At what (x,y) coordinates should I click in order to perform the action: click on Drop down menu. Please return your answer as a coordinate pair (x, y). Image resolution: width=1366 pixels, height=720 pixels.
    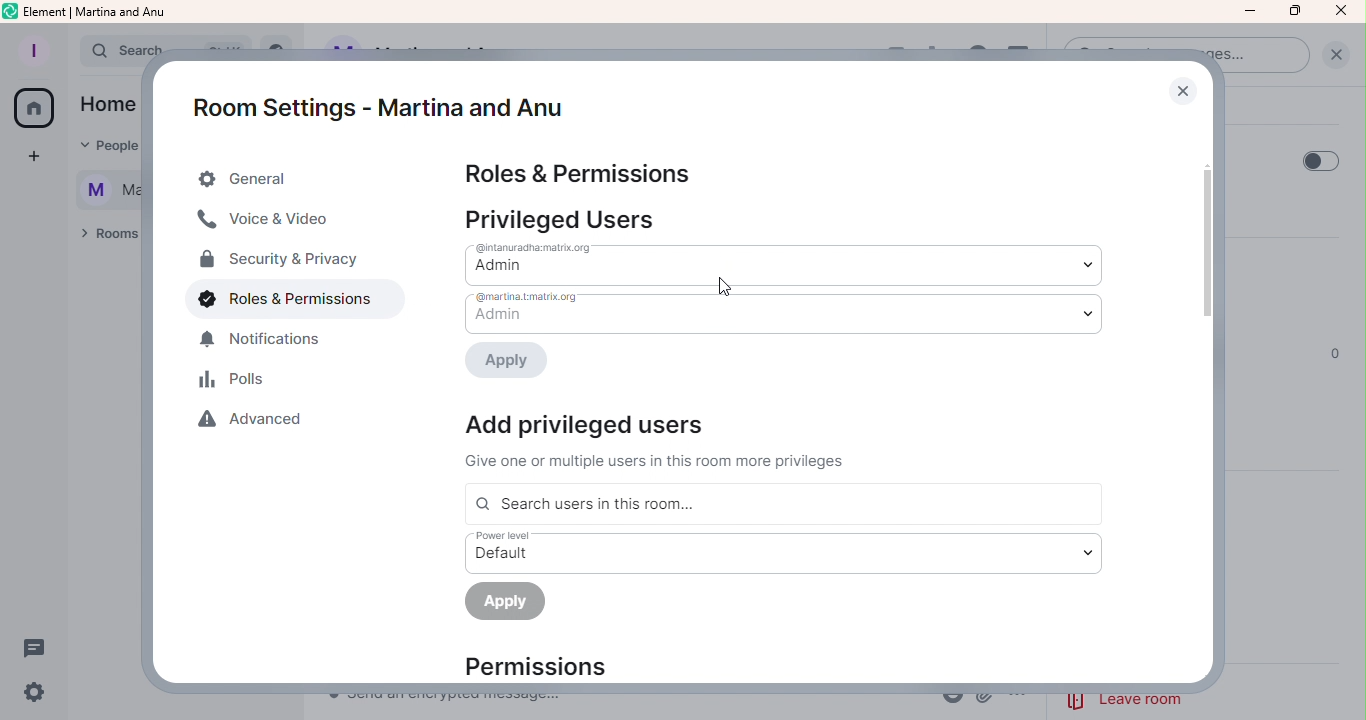
    Looking at the image, I should click on (777, 263).